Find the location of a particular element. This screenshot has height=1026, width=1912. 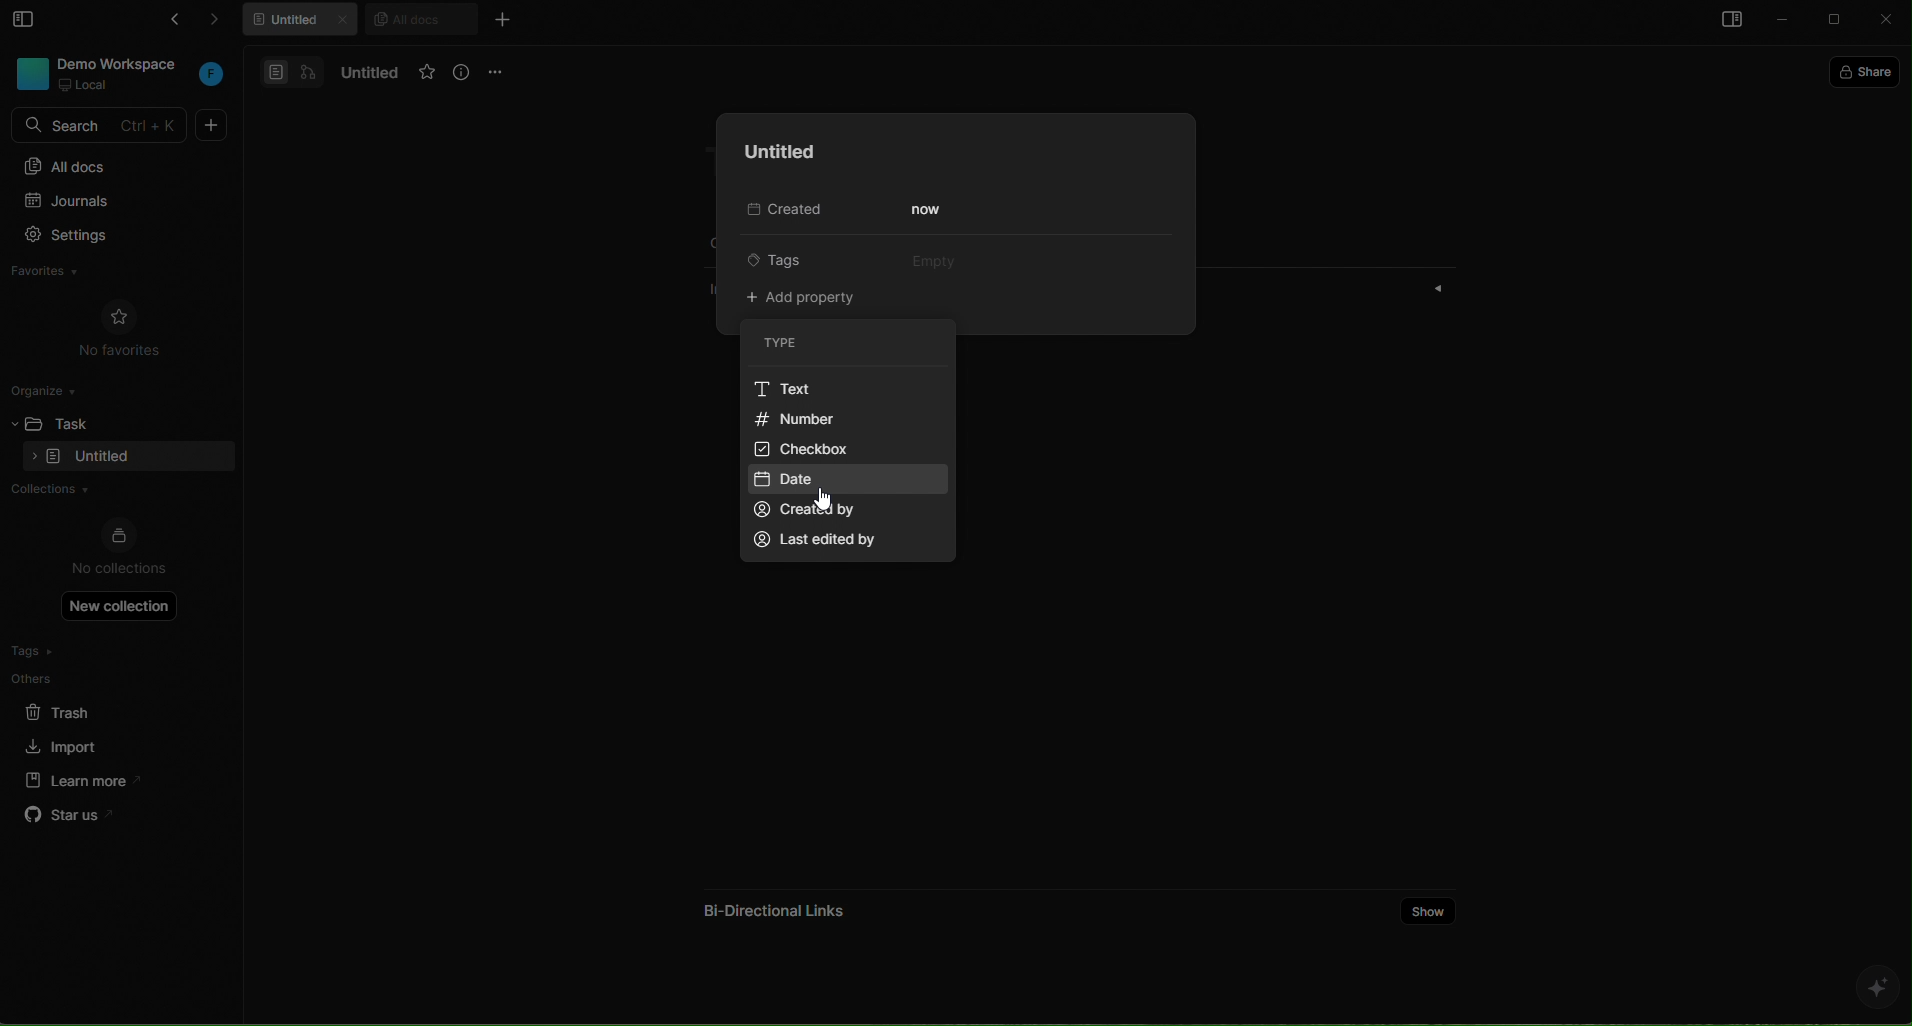

untitled is located at coordinates (365, 73).